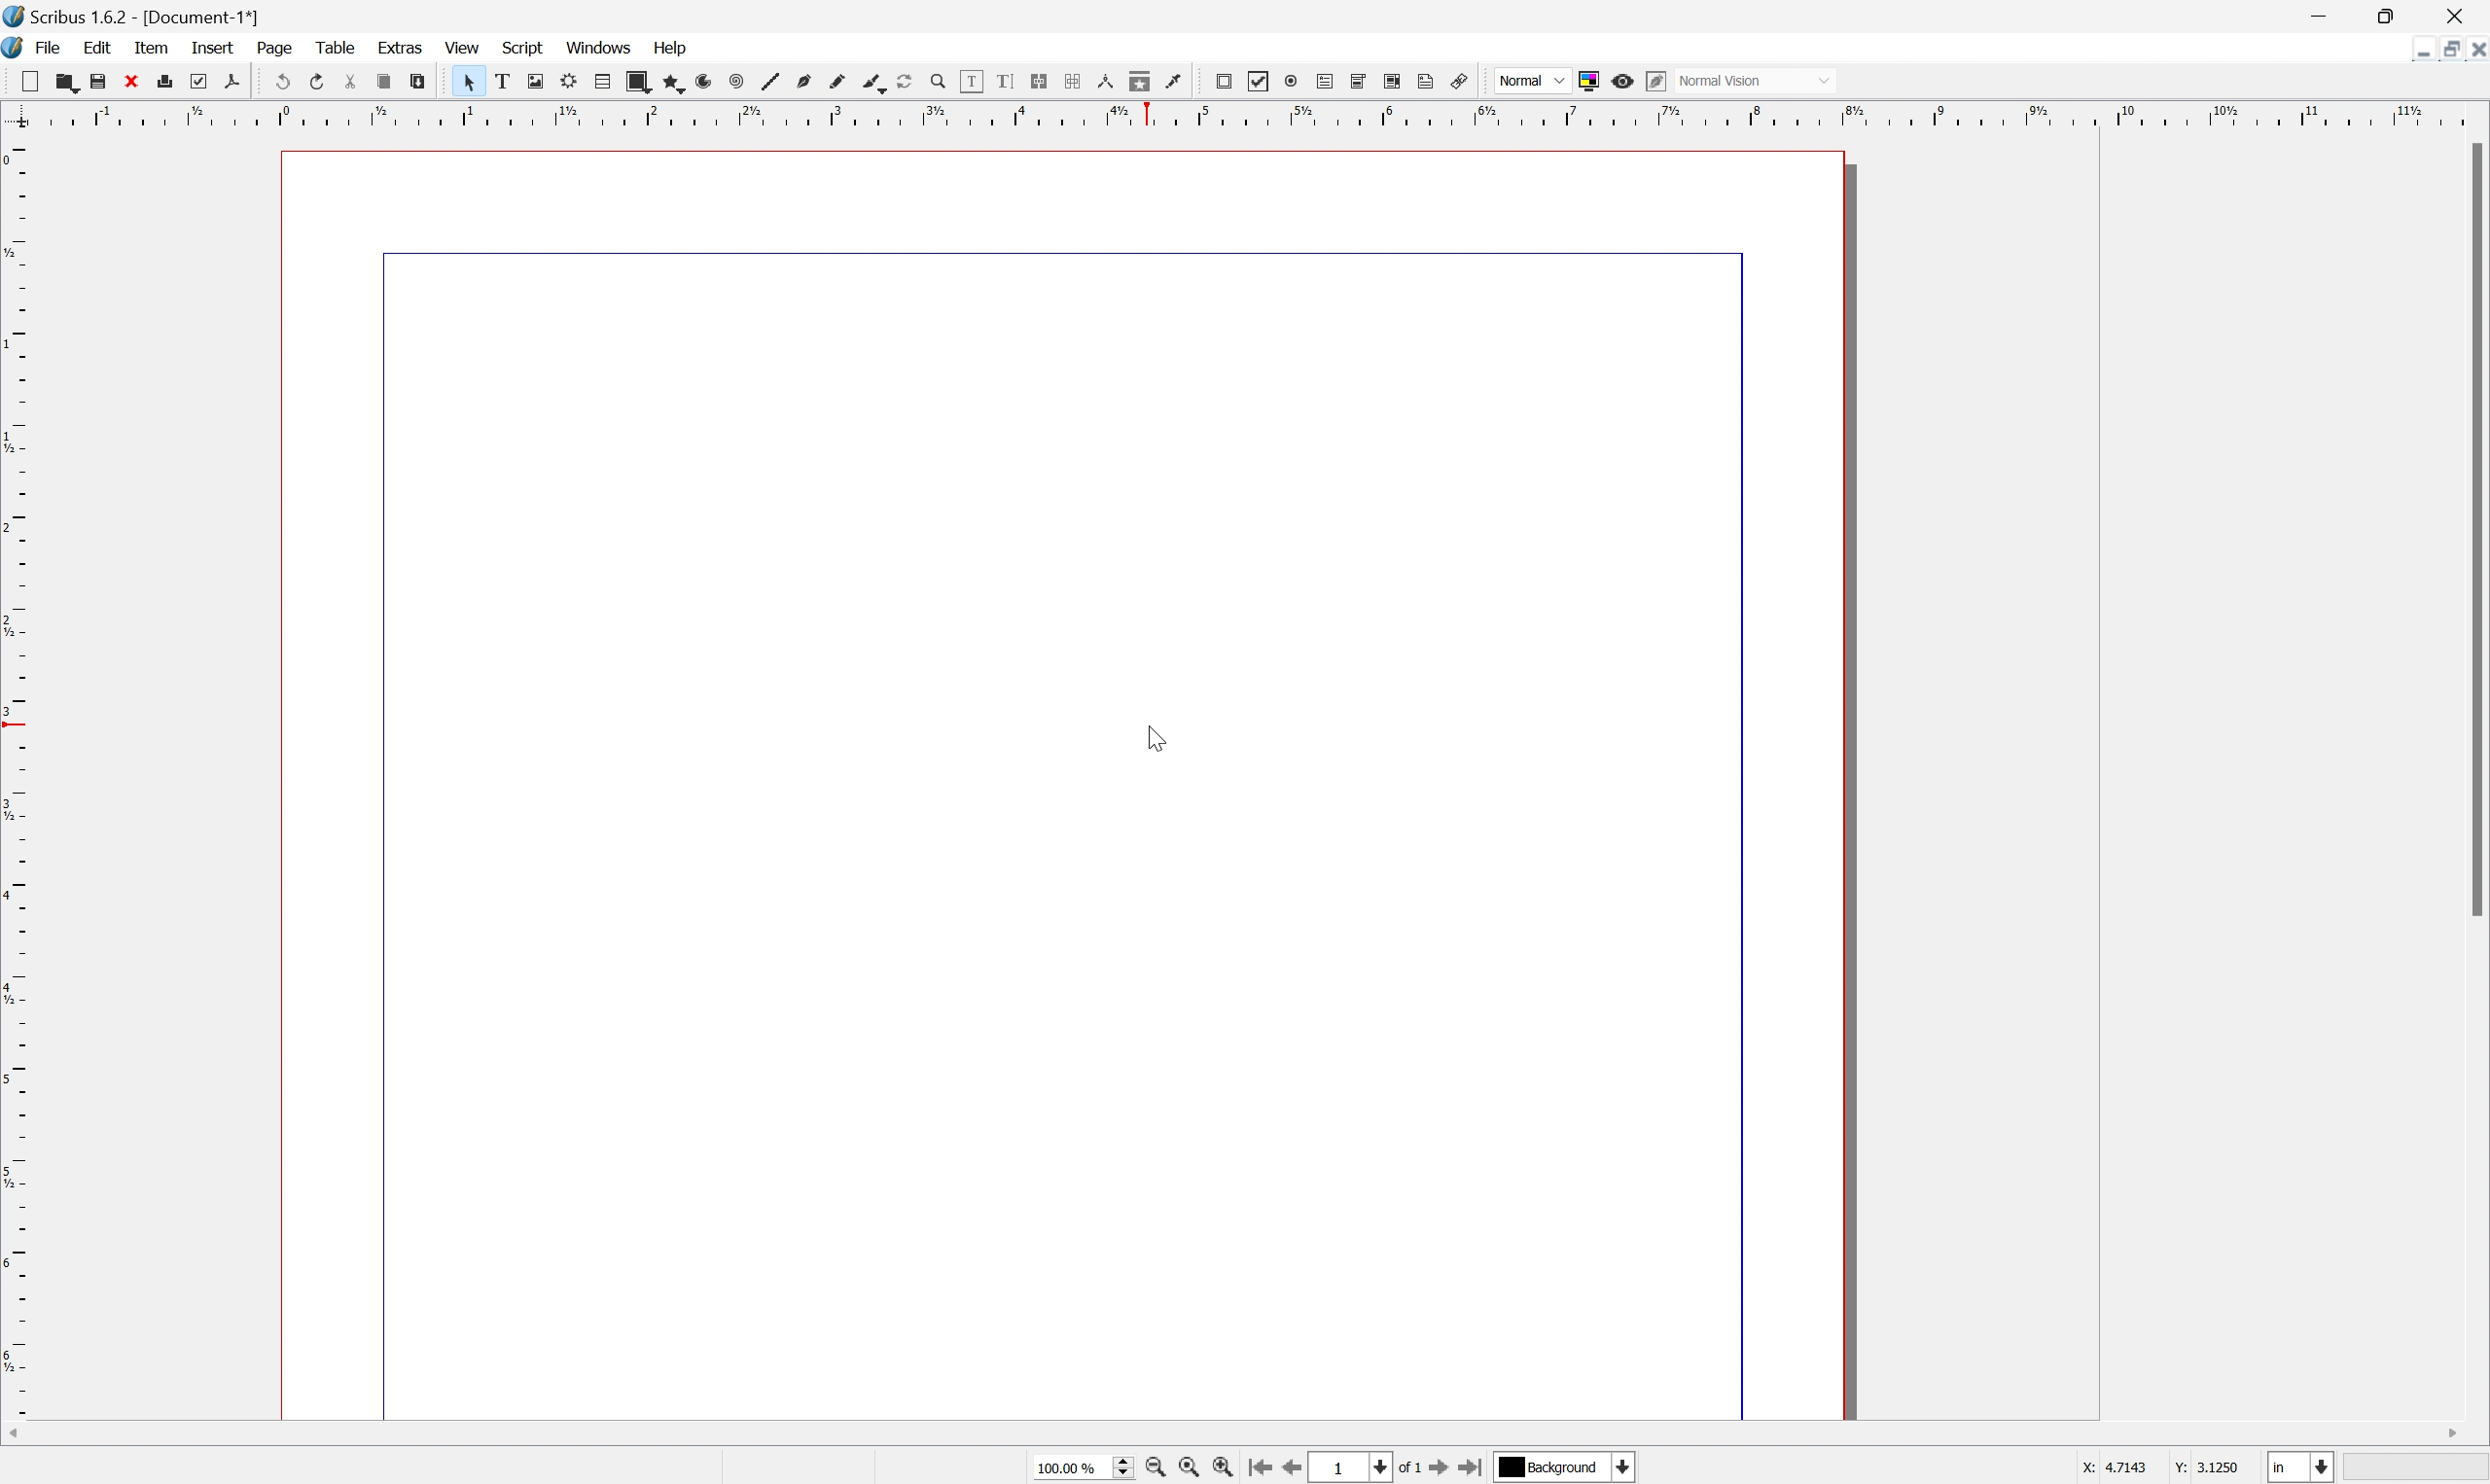 This screenshot has height=1484, width=2490. What do you see at coordinates (17, 775) in the screenshot?
I see `Scale` at bounding box center [17, 775].